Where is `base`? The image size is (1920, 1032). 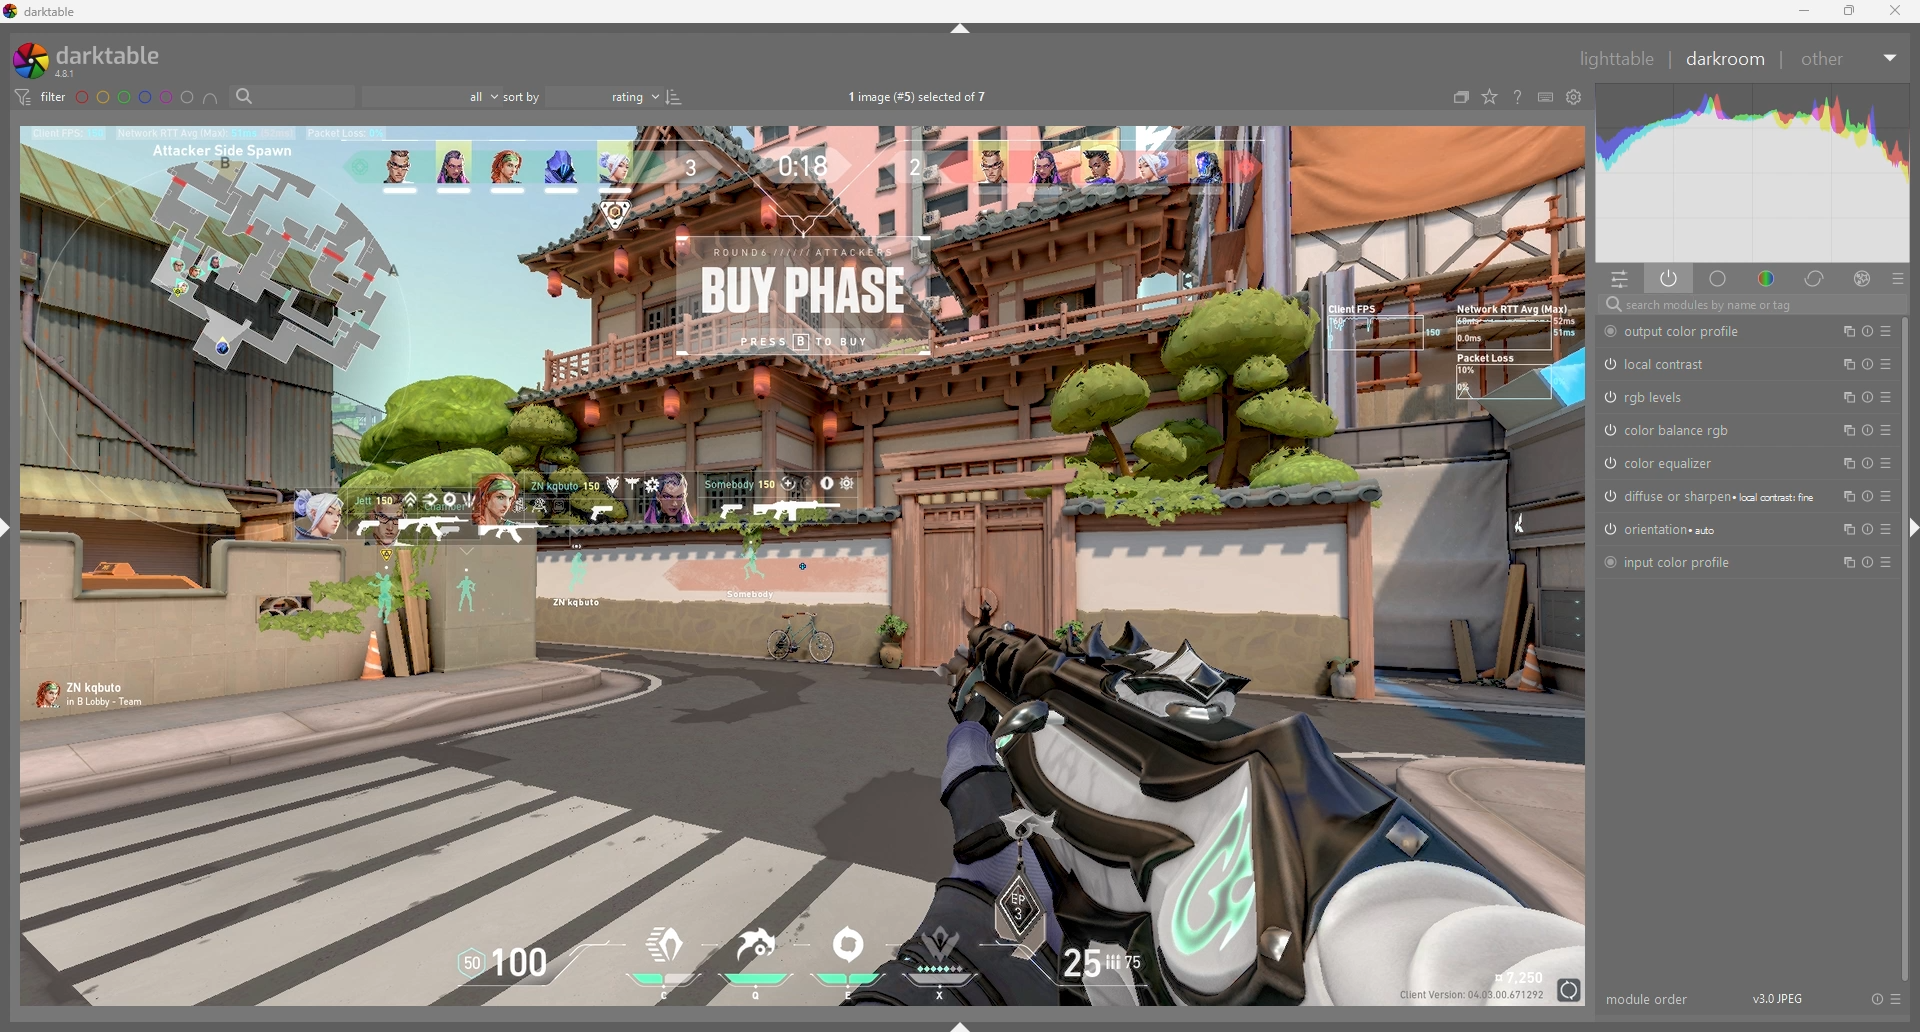
base is located at coordinates (1719, 278).